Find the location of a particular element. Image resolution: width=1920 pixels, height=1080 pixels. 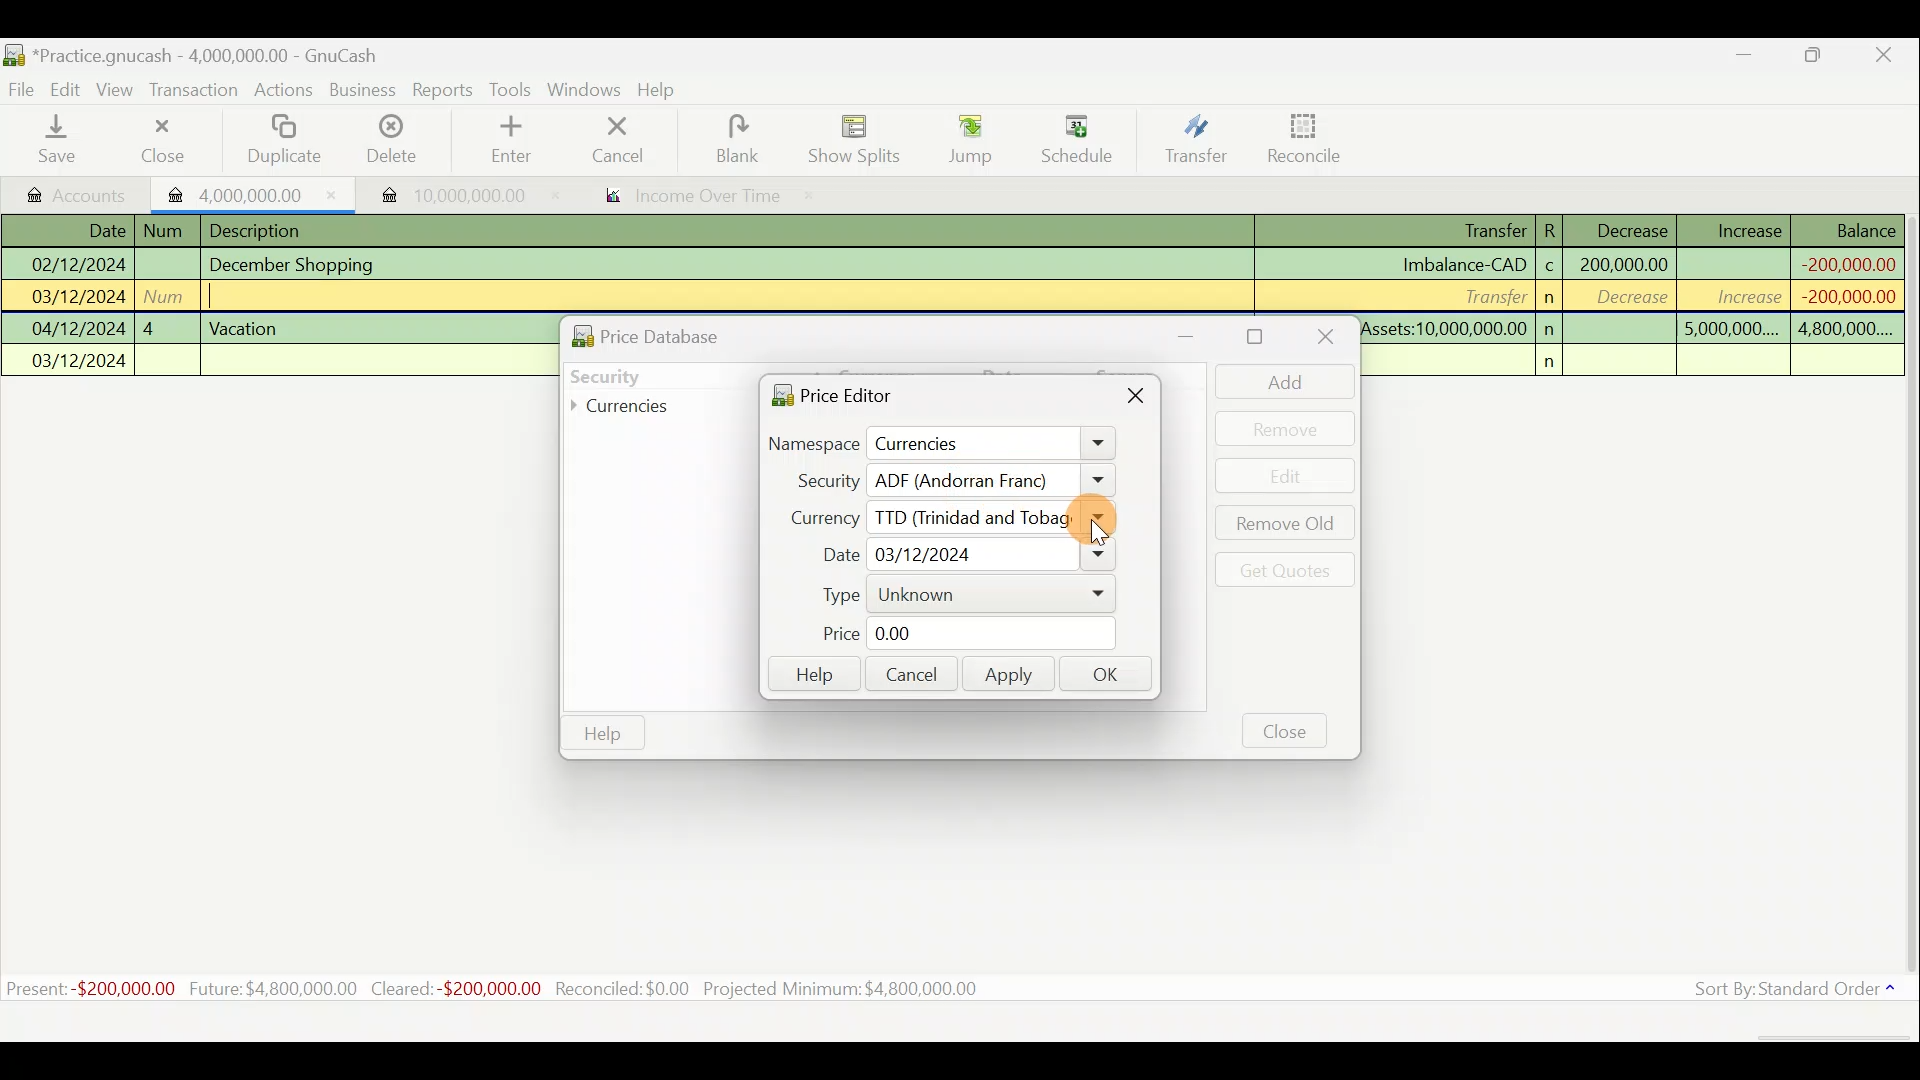

File is located at coordinates (22, 86).